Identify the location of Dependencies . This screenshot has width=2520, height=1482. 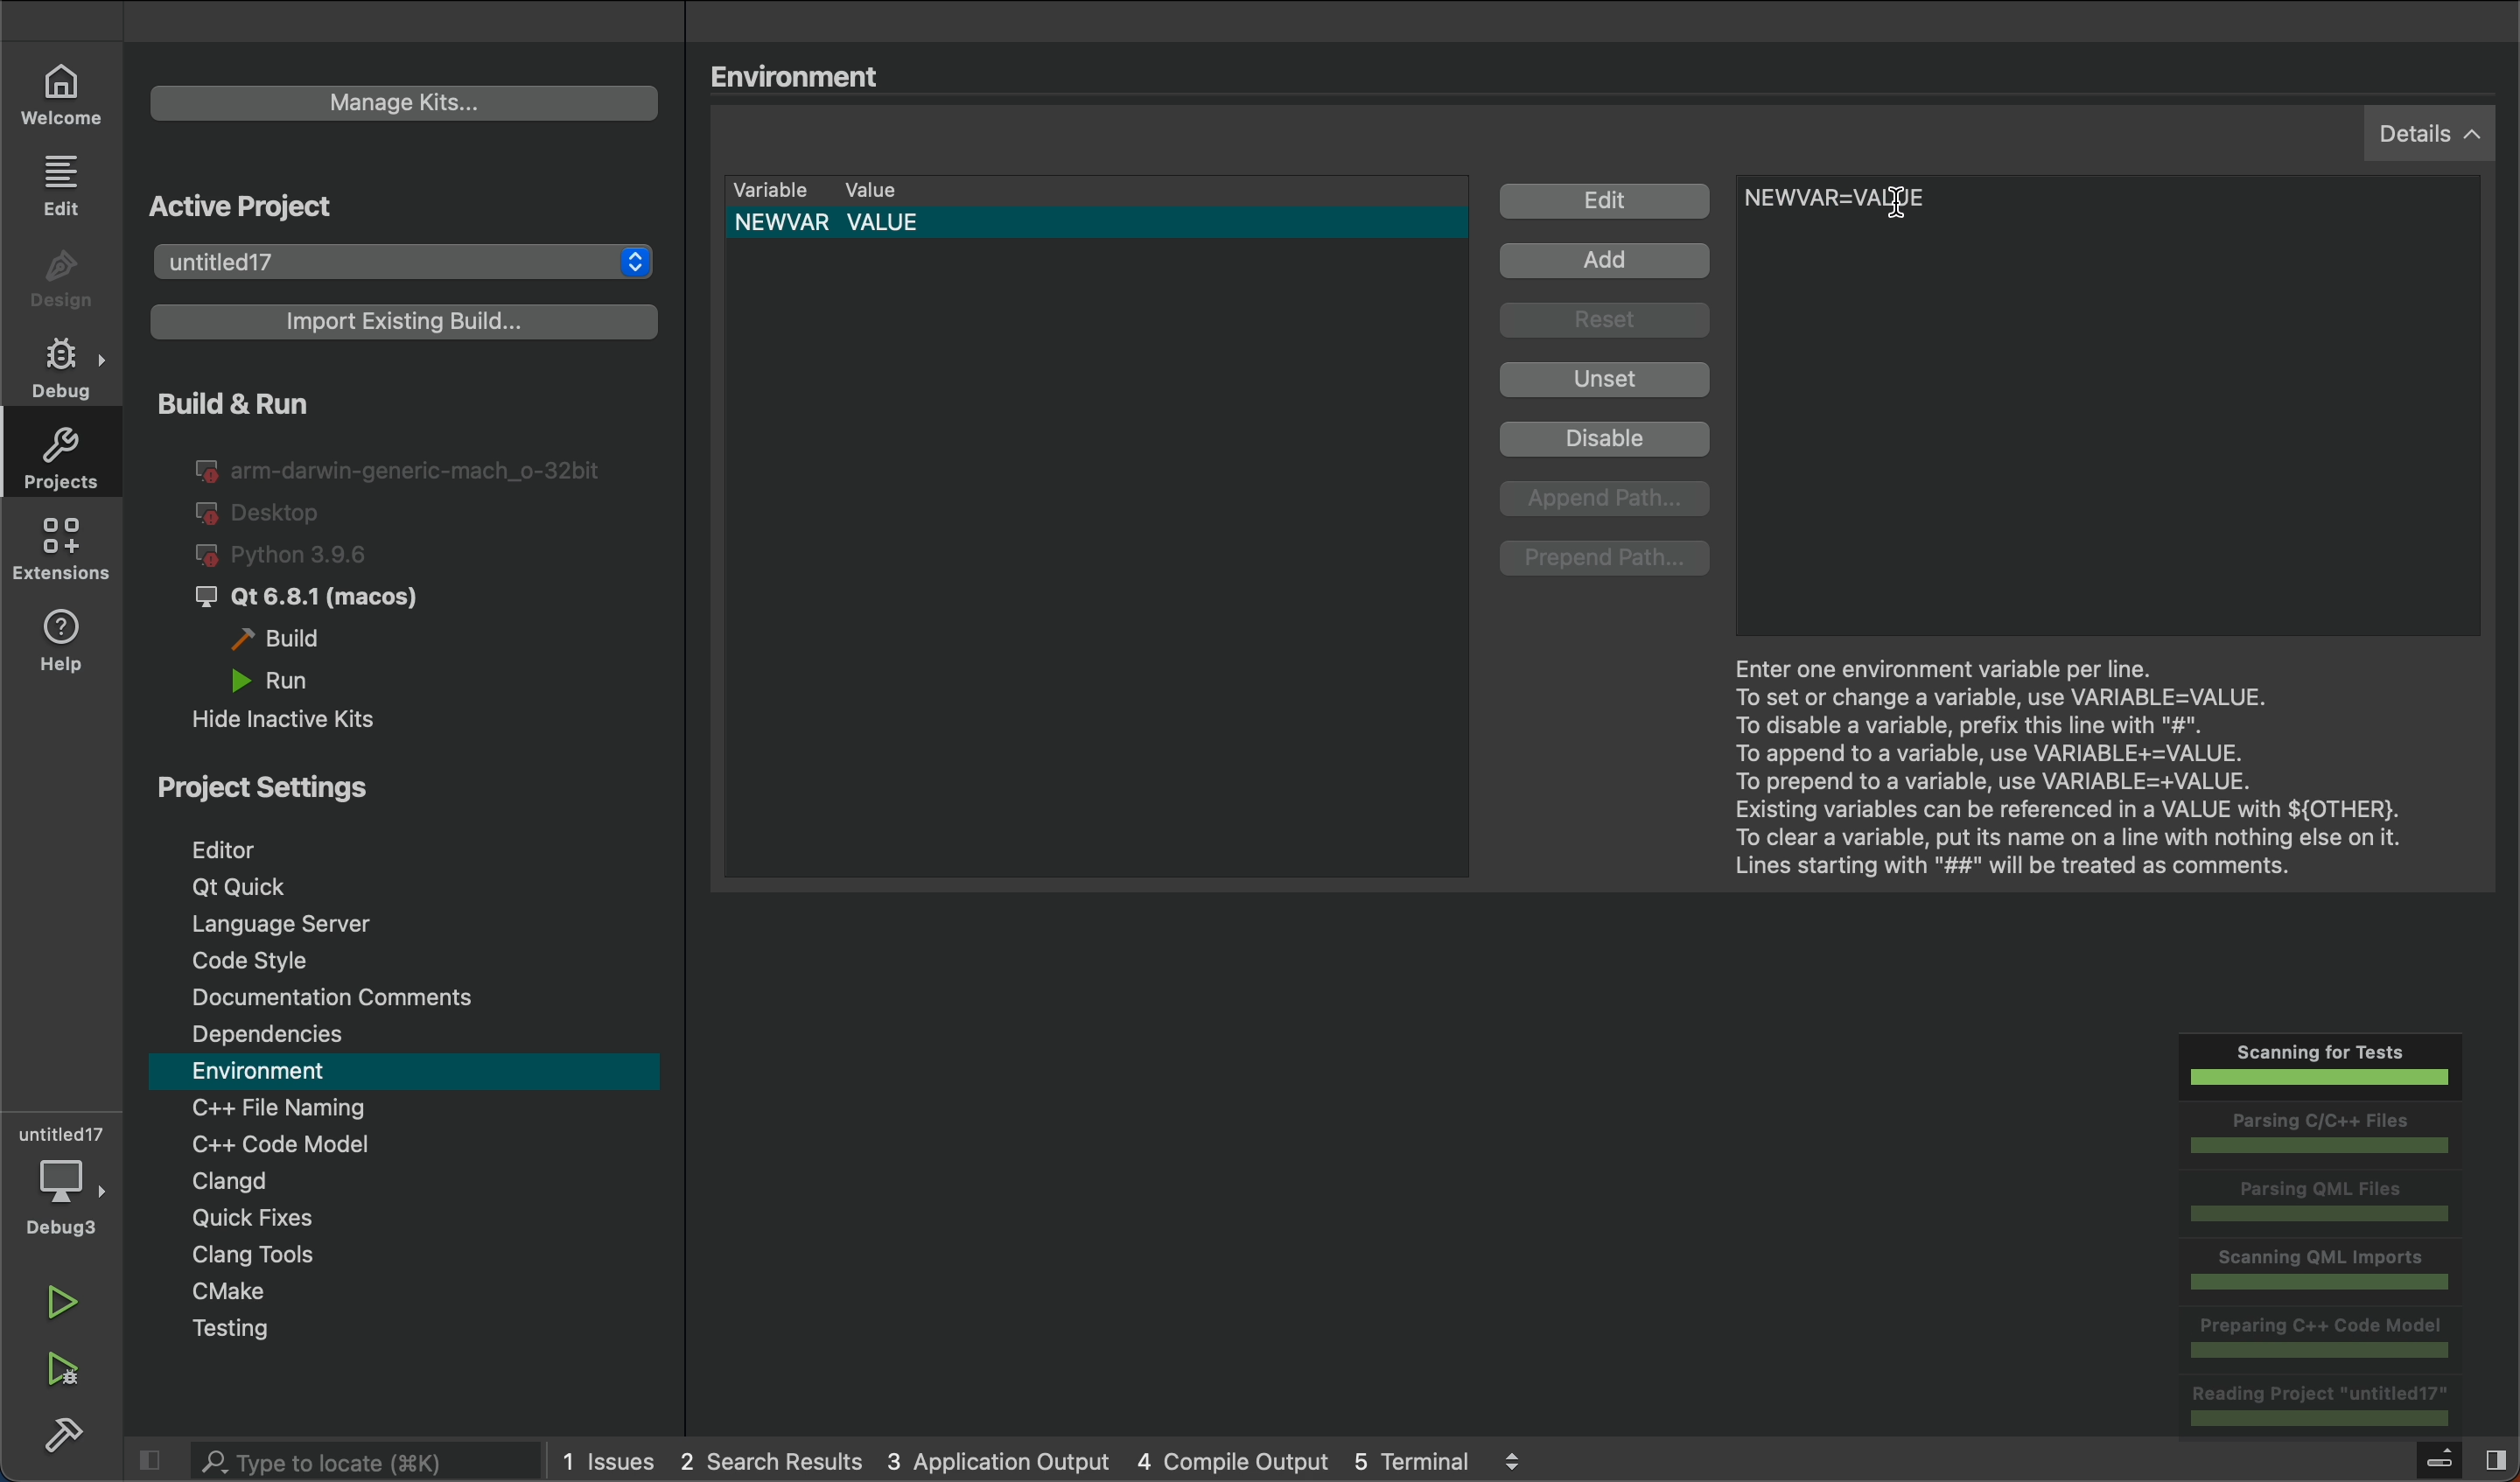
(411, 1035).